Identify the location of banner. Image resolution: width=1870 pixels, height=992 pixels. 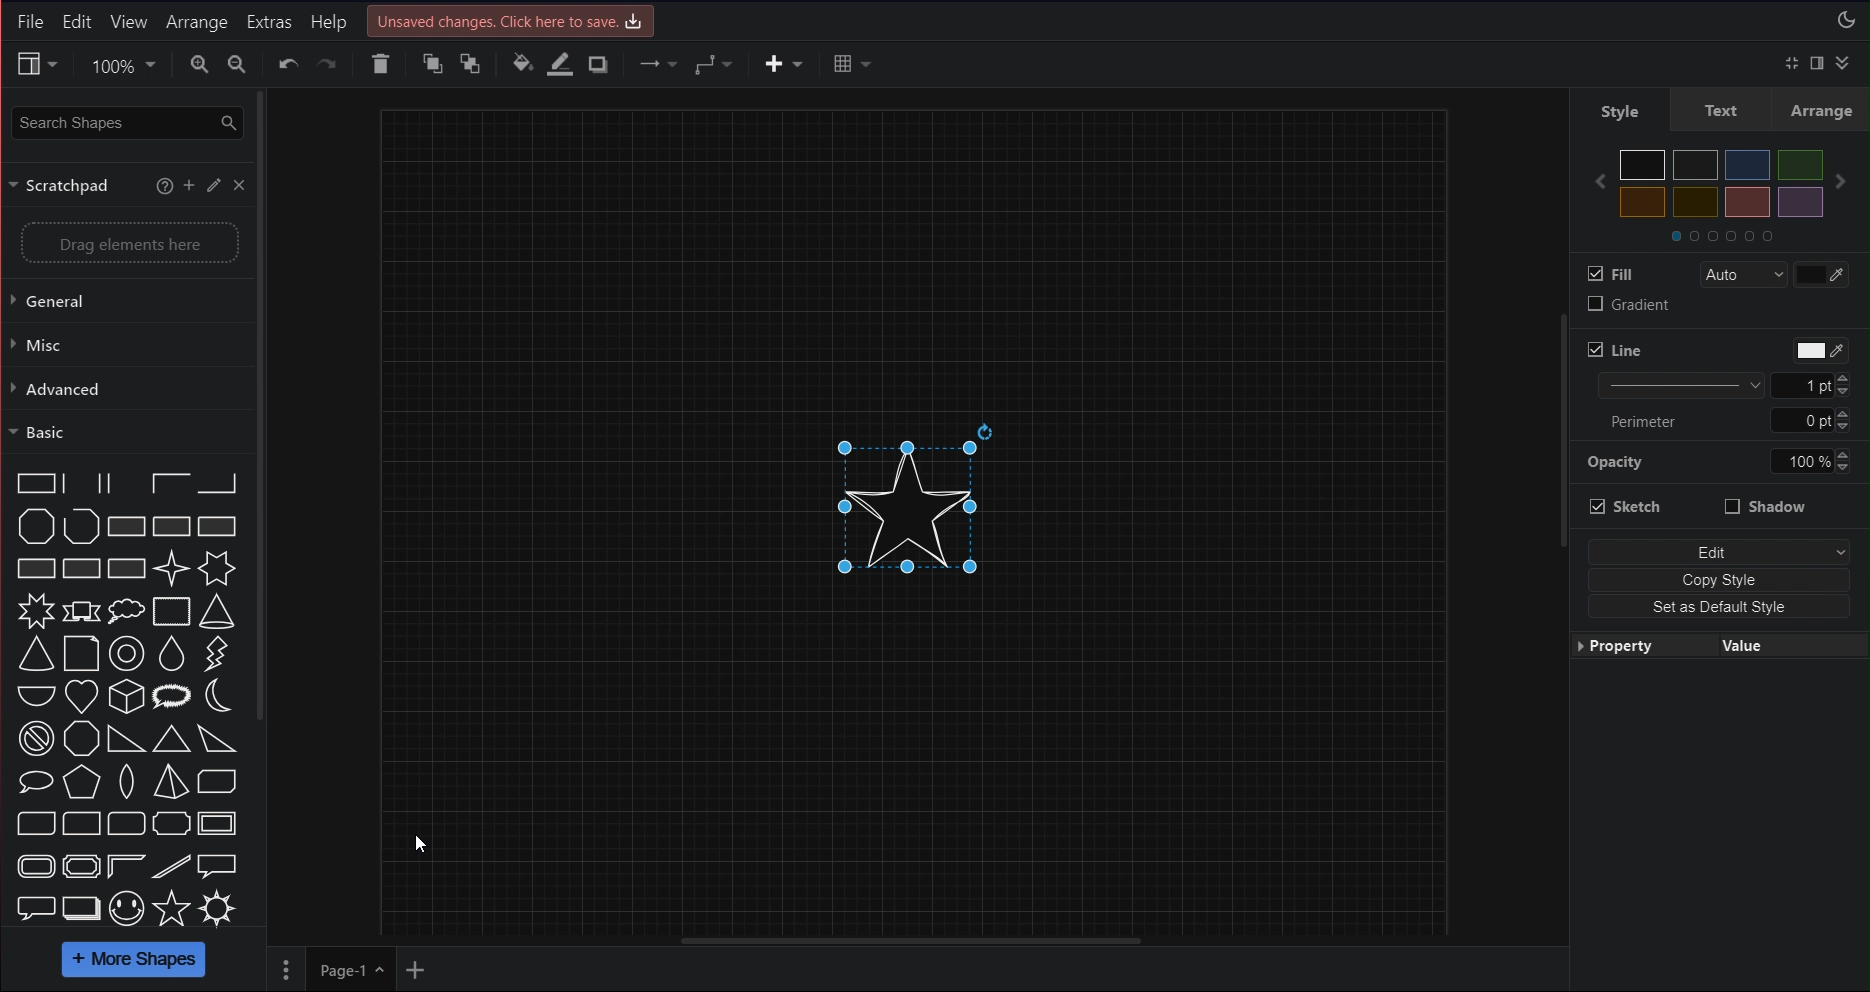
(81, 612).